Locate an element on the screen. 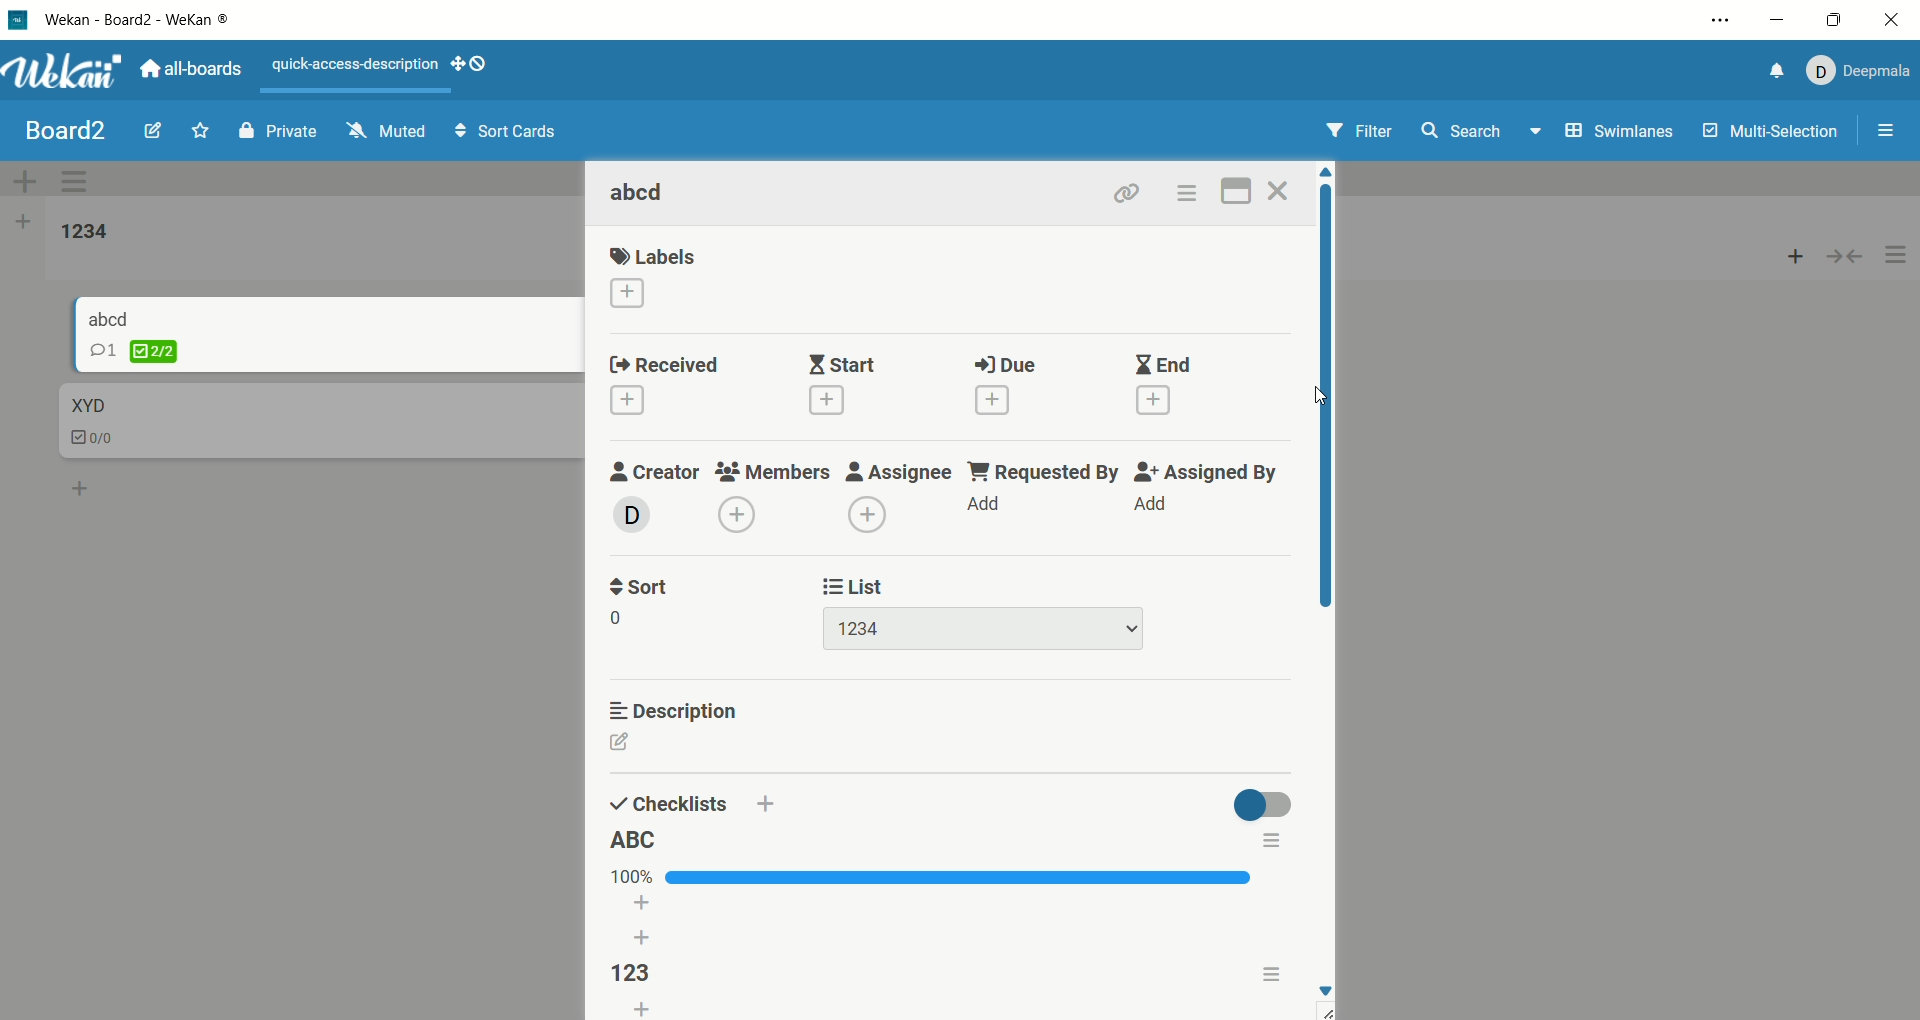 This screenshot has height=1020, width=1920. options is located at coordinates (1270, 972).